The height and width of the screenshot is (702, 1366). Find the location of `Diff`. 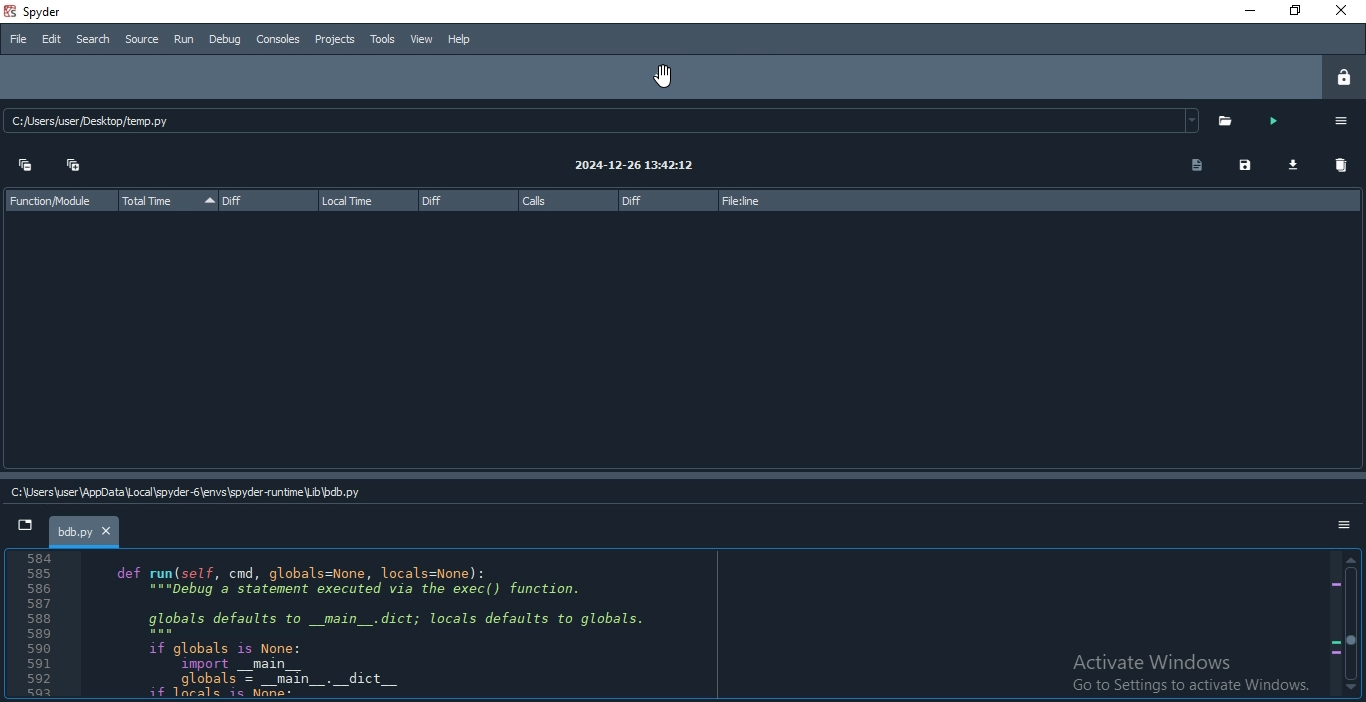

Diff is located at coordinates (468, 199).